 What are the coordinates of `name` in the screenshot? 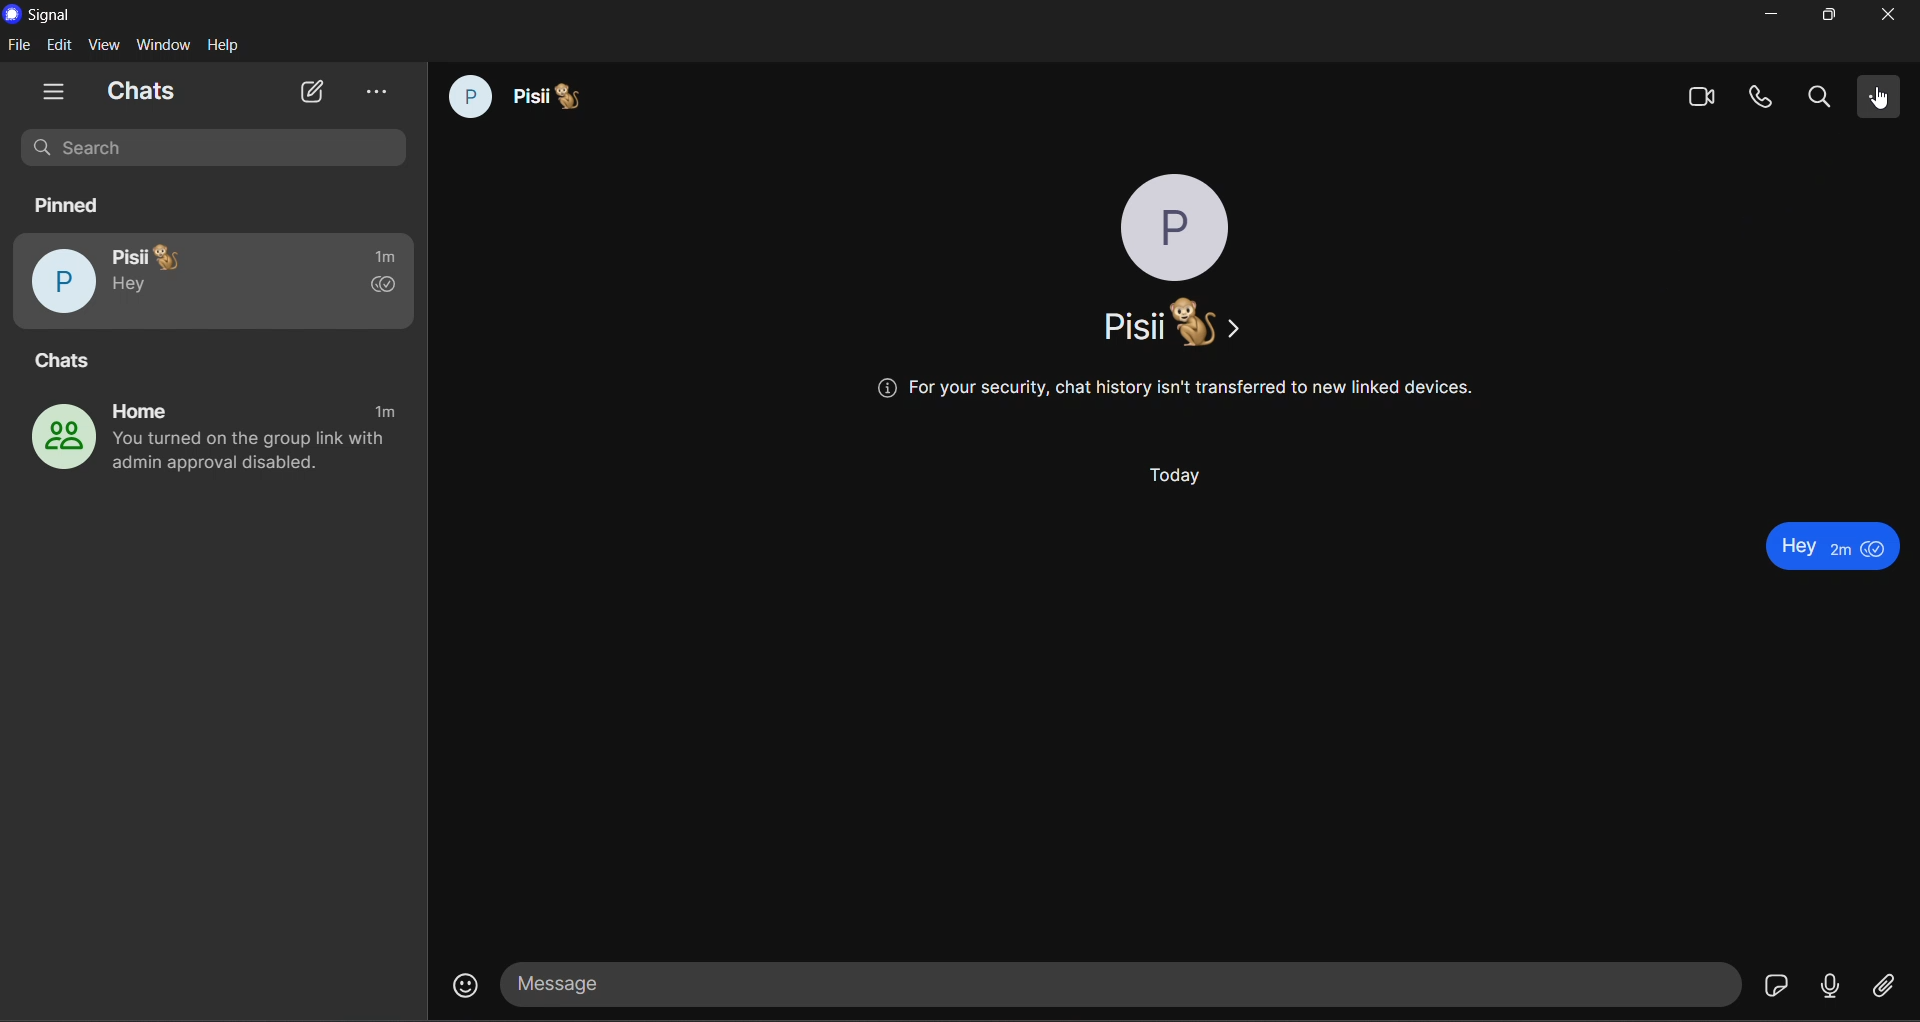 It's located at (1172, 321).